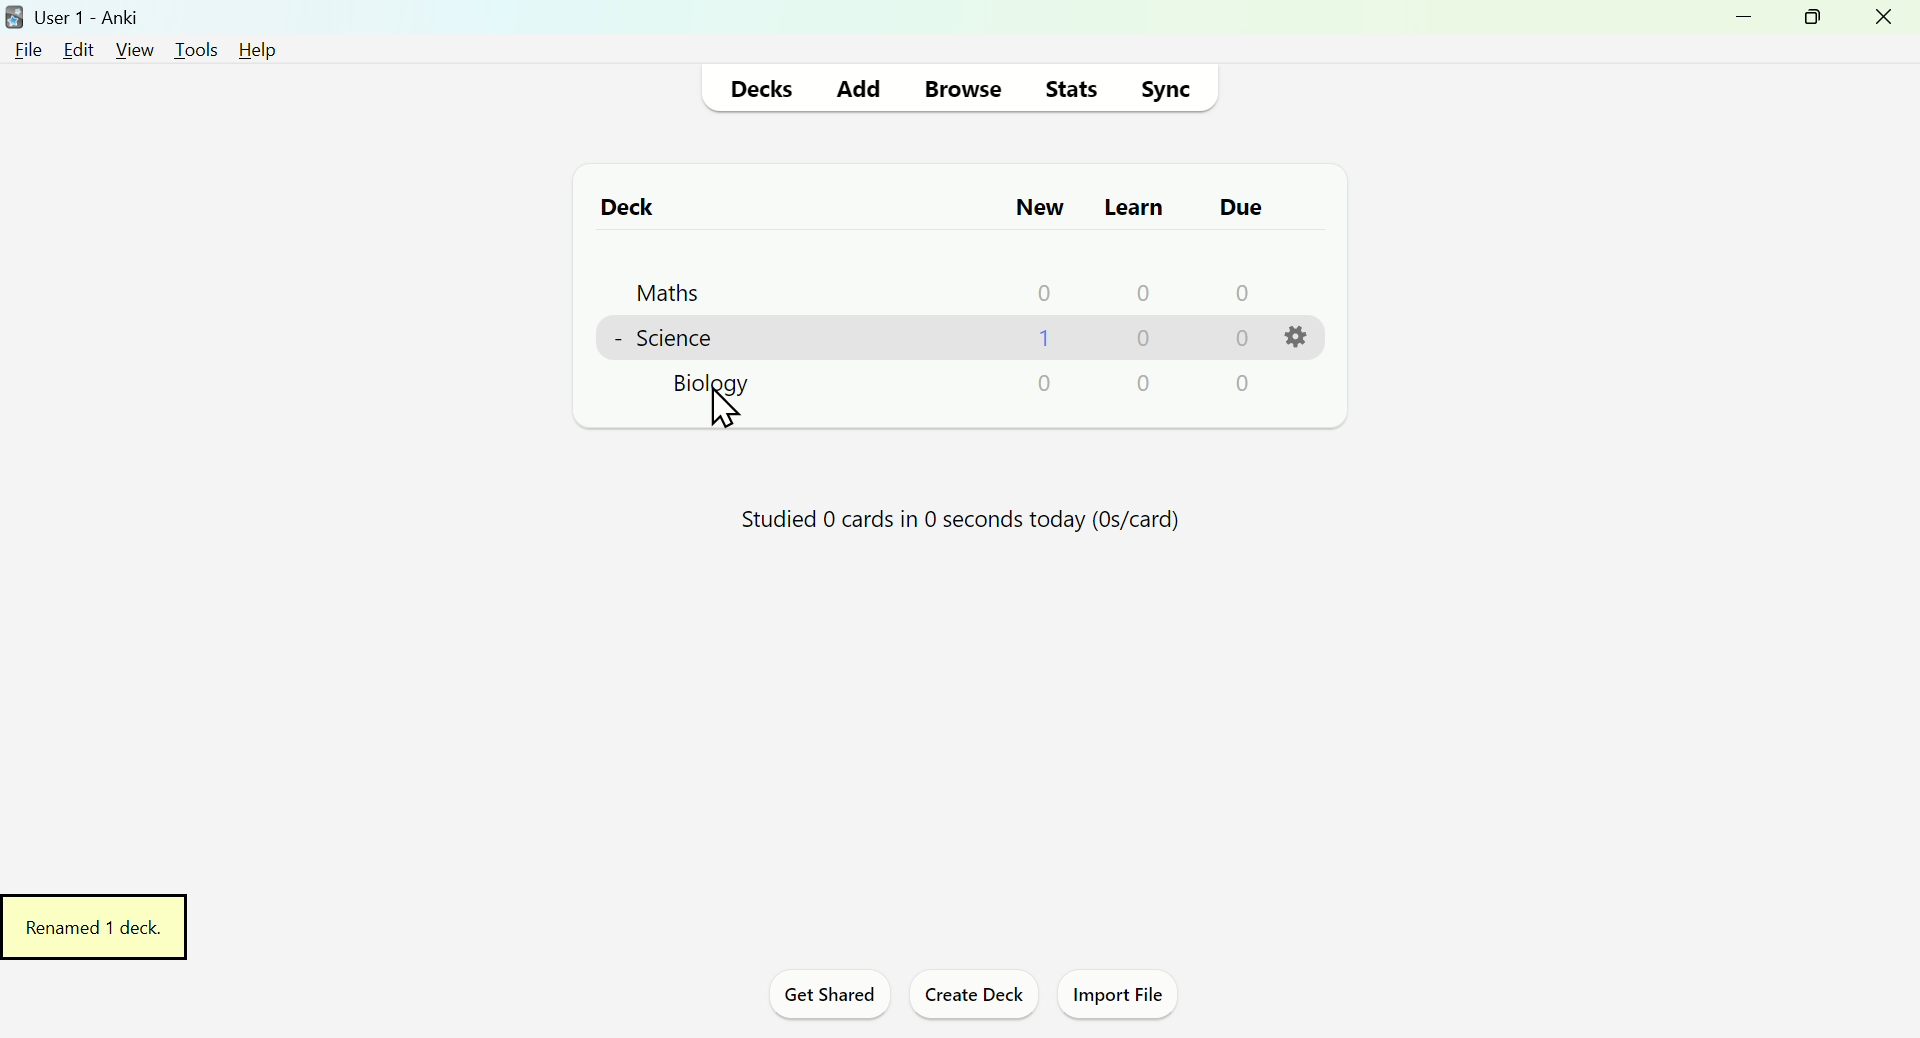 The width and height of the screenshot is (1920, 1038). What do you see at coordinates (133, 48) in the screenshot?
I see `View` at bounding box center [133, 48].